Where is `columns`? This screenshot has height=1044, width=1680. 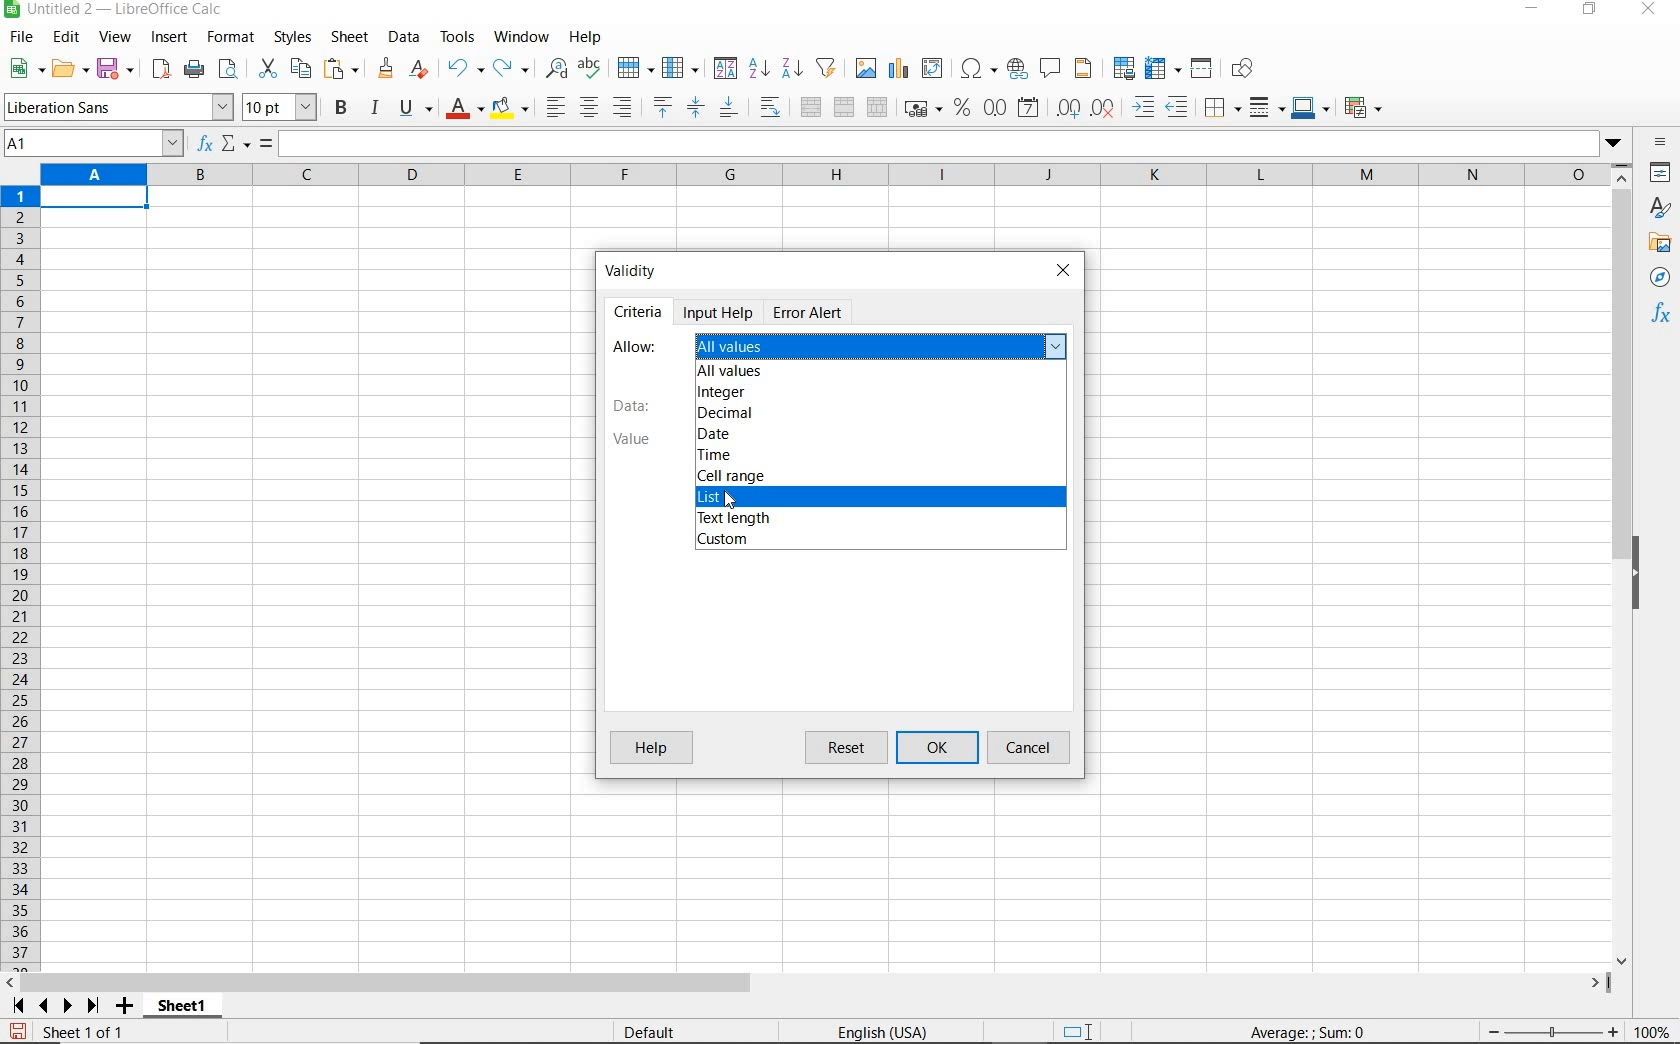 columns is located at coordinates (823, 176).